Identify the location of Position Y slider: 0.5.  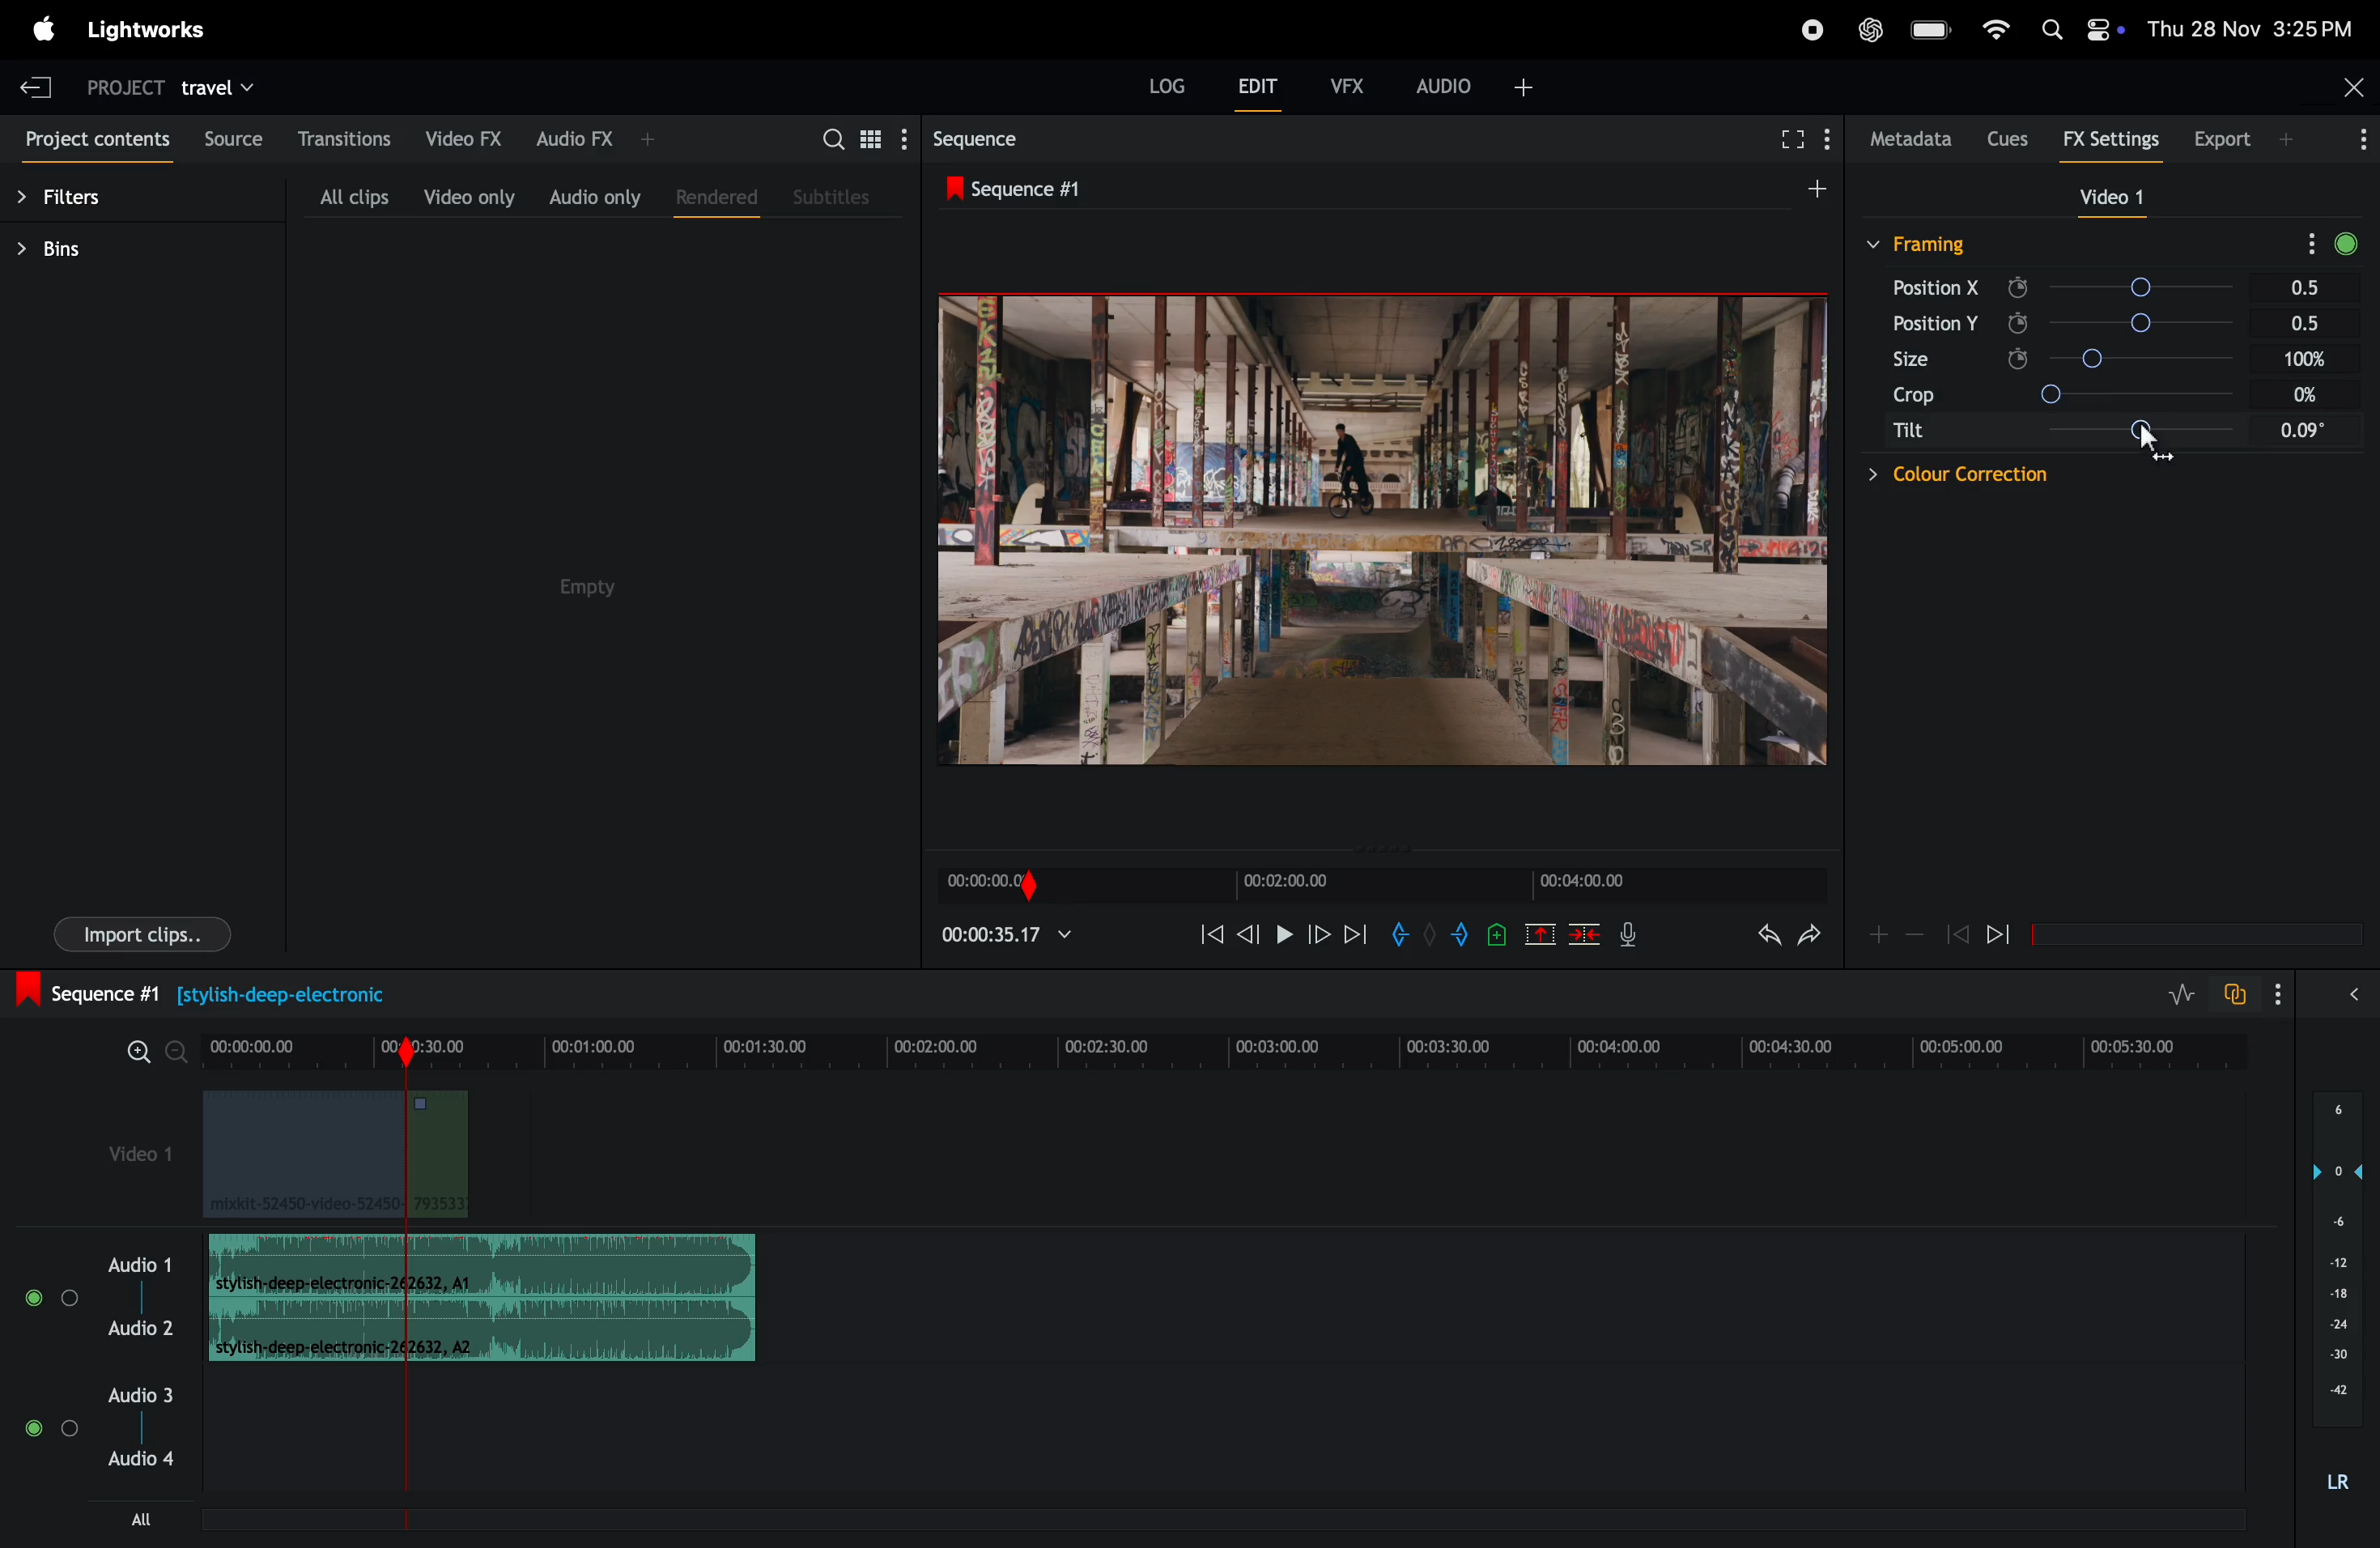
(2185, 324).